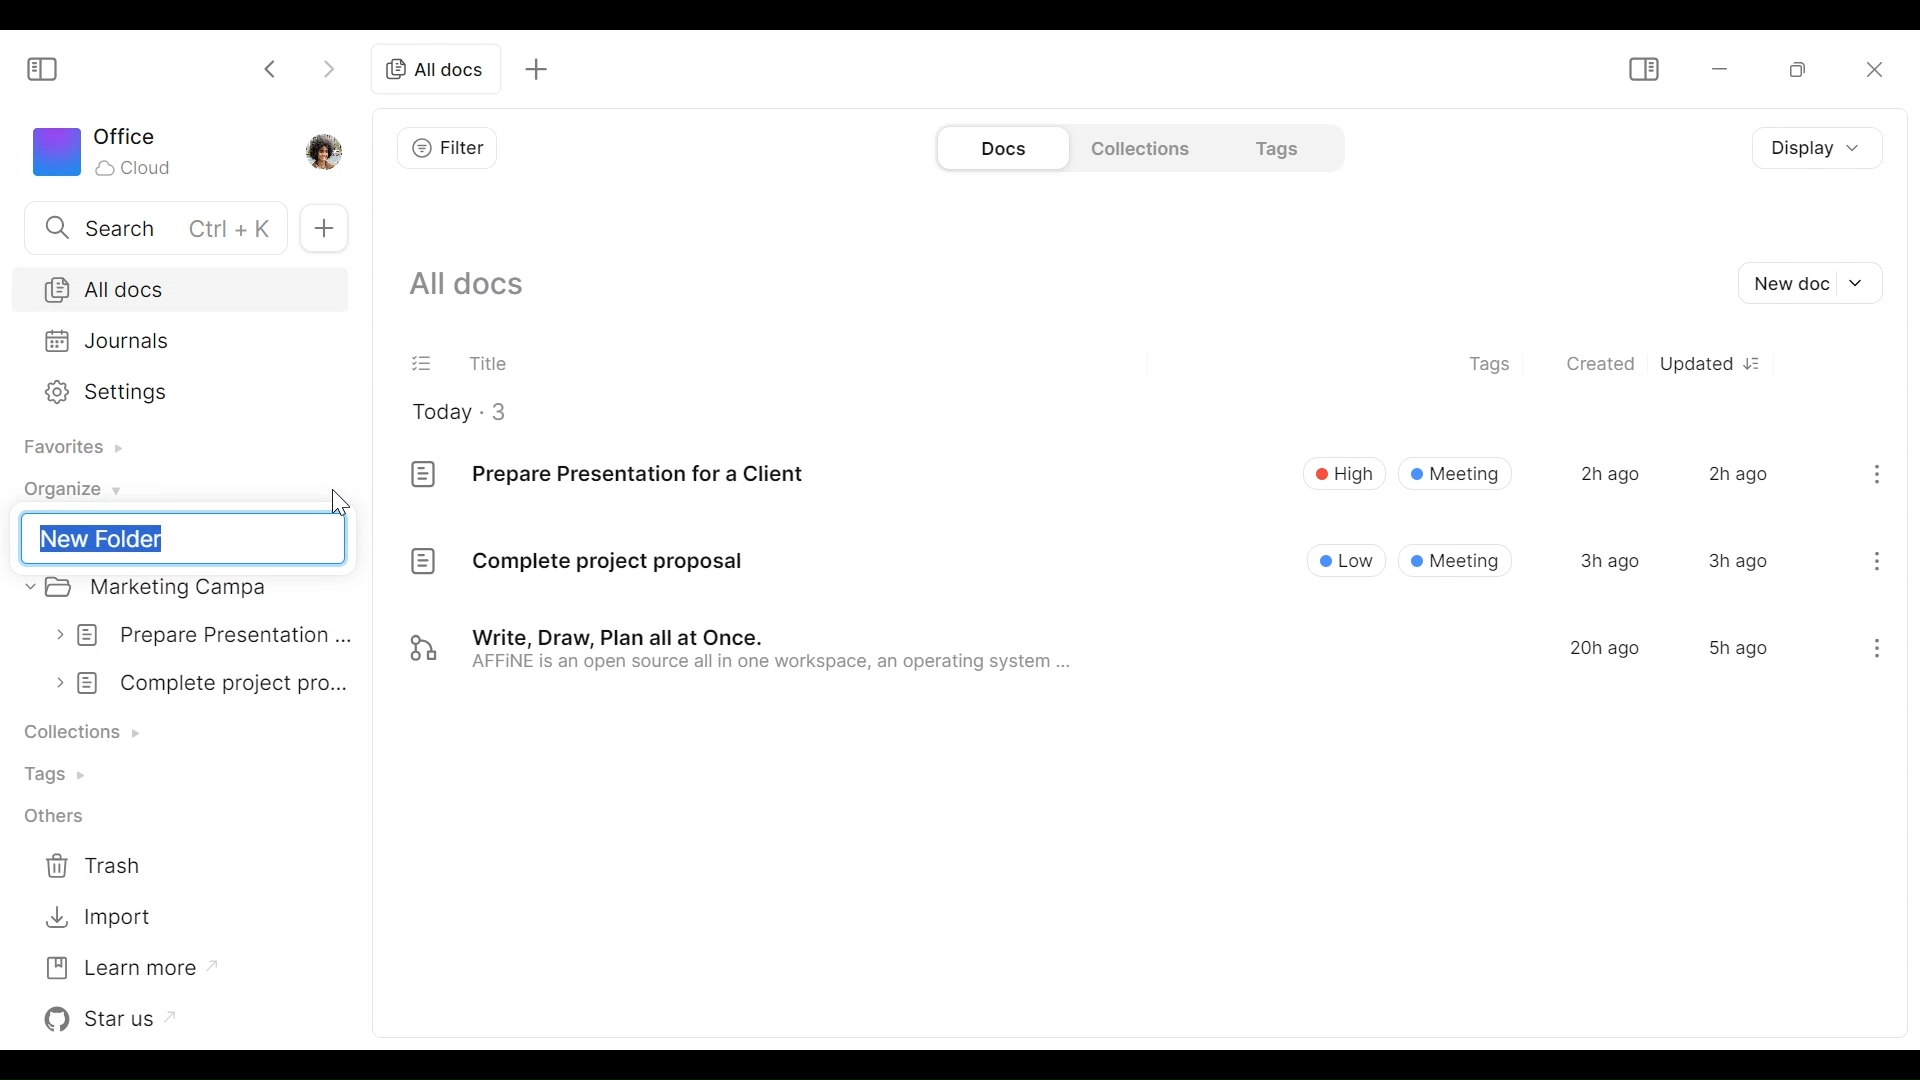  Describe the element at coordinates (1493, 366) in the screenshot. I see `Tags` at that location.